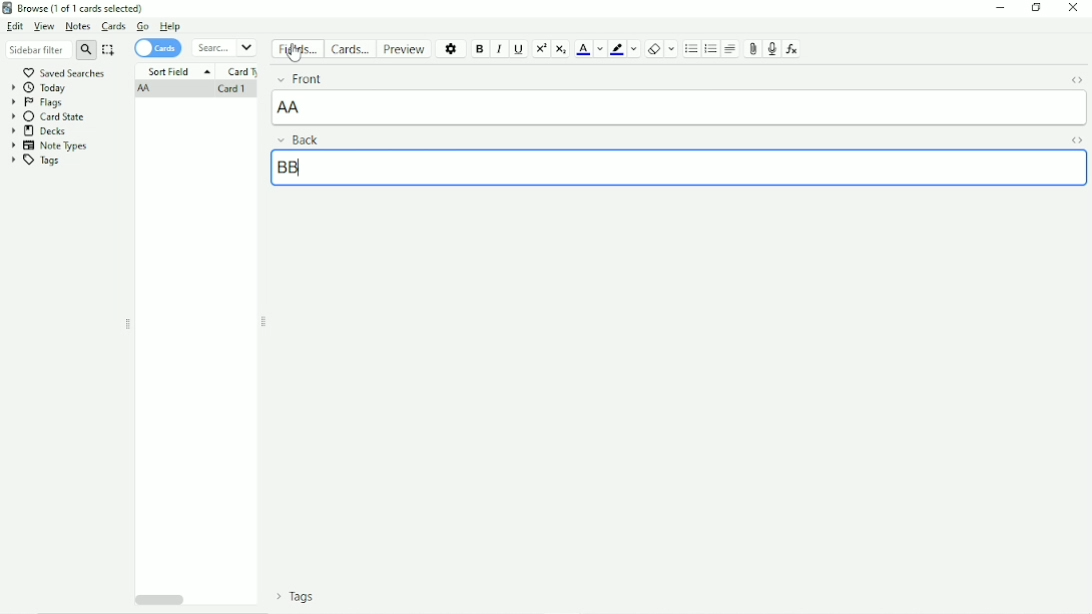  What do you see at coordinates (1076, 82) in the screenshot?
I see `Toggle HTML Editor` at bounding box center [1076, 82].